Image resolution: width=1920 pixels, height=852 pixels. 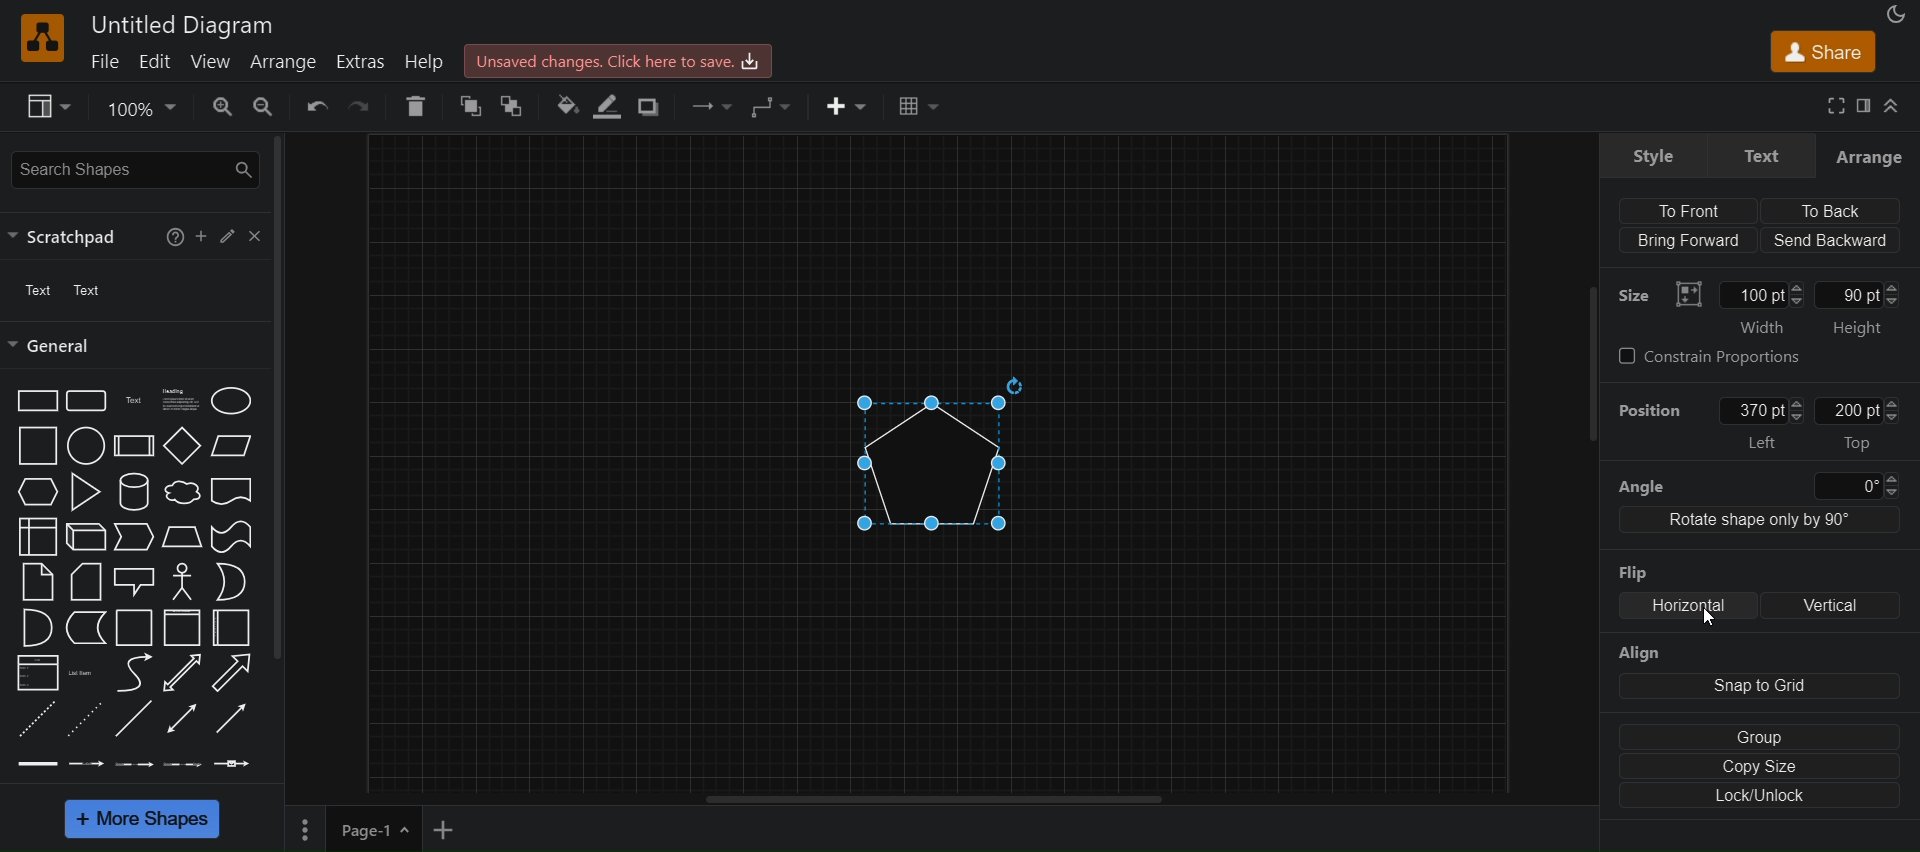 I want to click on text 1, so click(x=40, y=290).